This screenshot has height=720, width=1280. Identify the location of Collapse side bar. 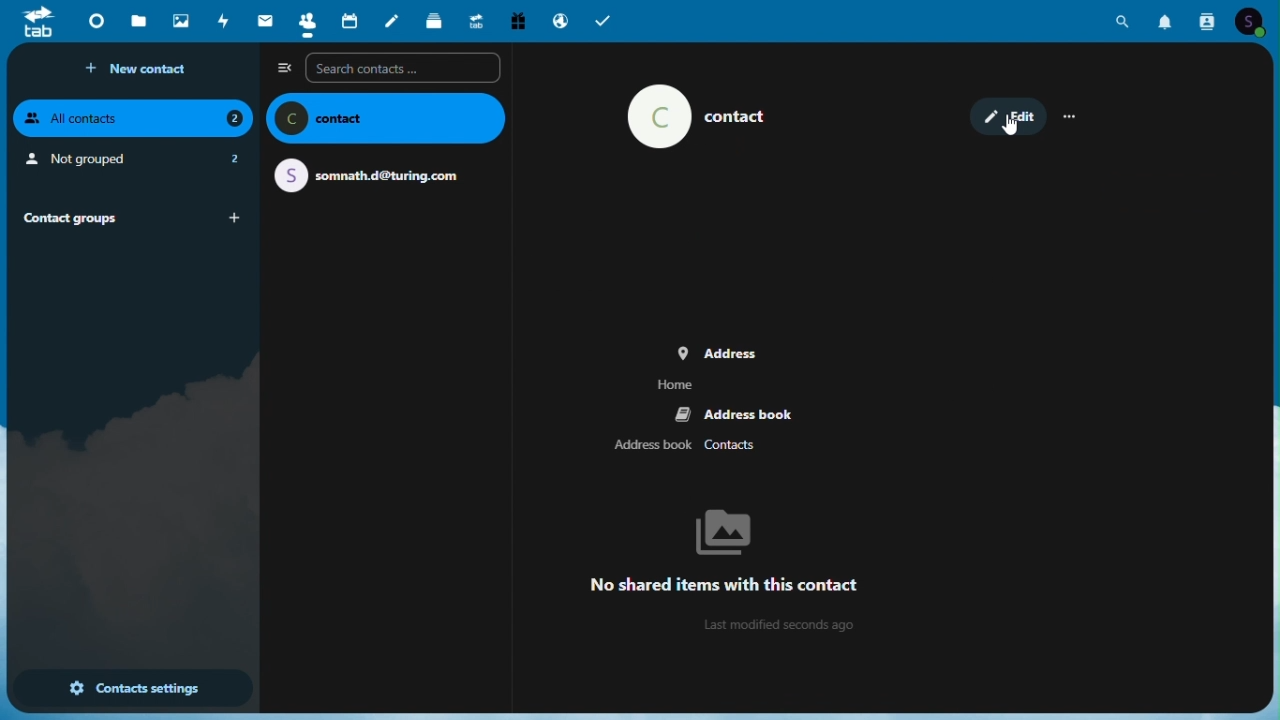
(283, 67).